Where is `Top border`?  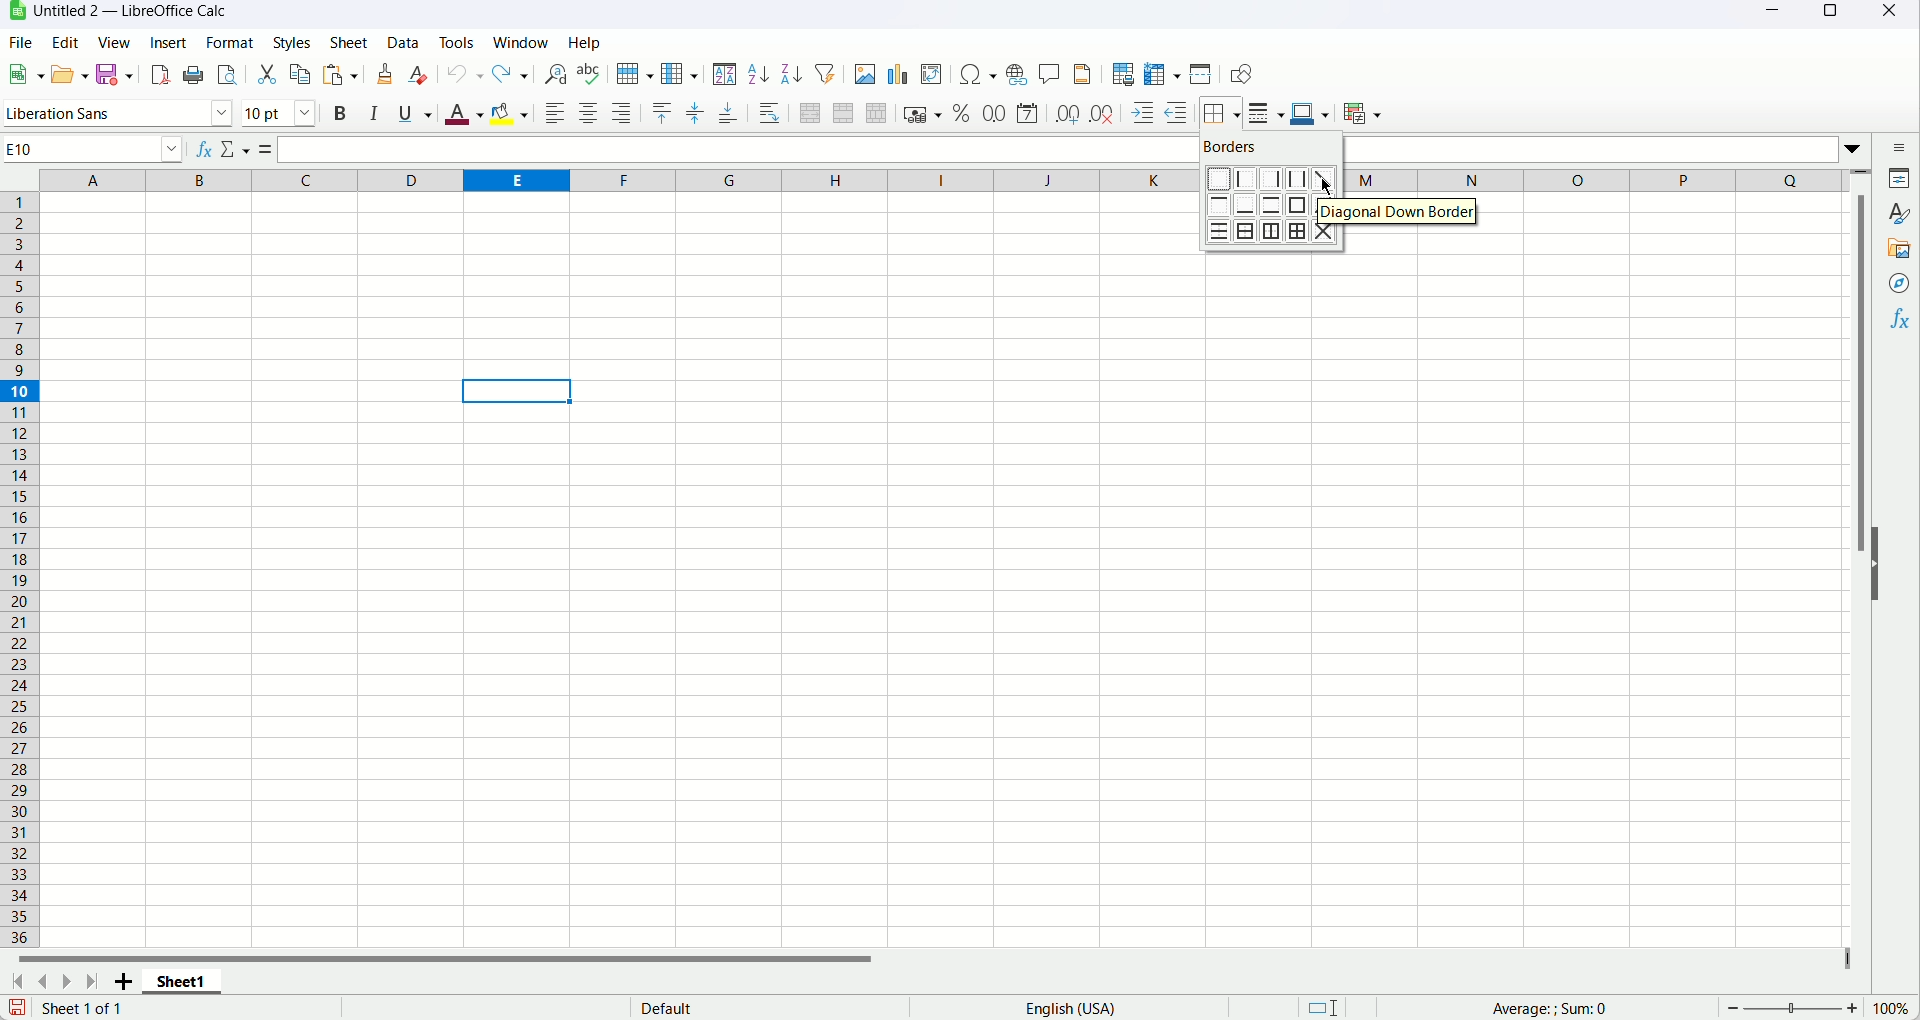
Top border is located at coordinates (1218, 204).